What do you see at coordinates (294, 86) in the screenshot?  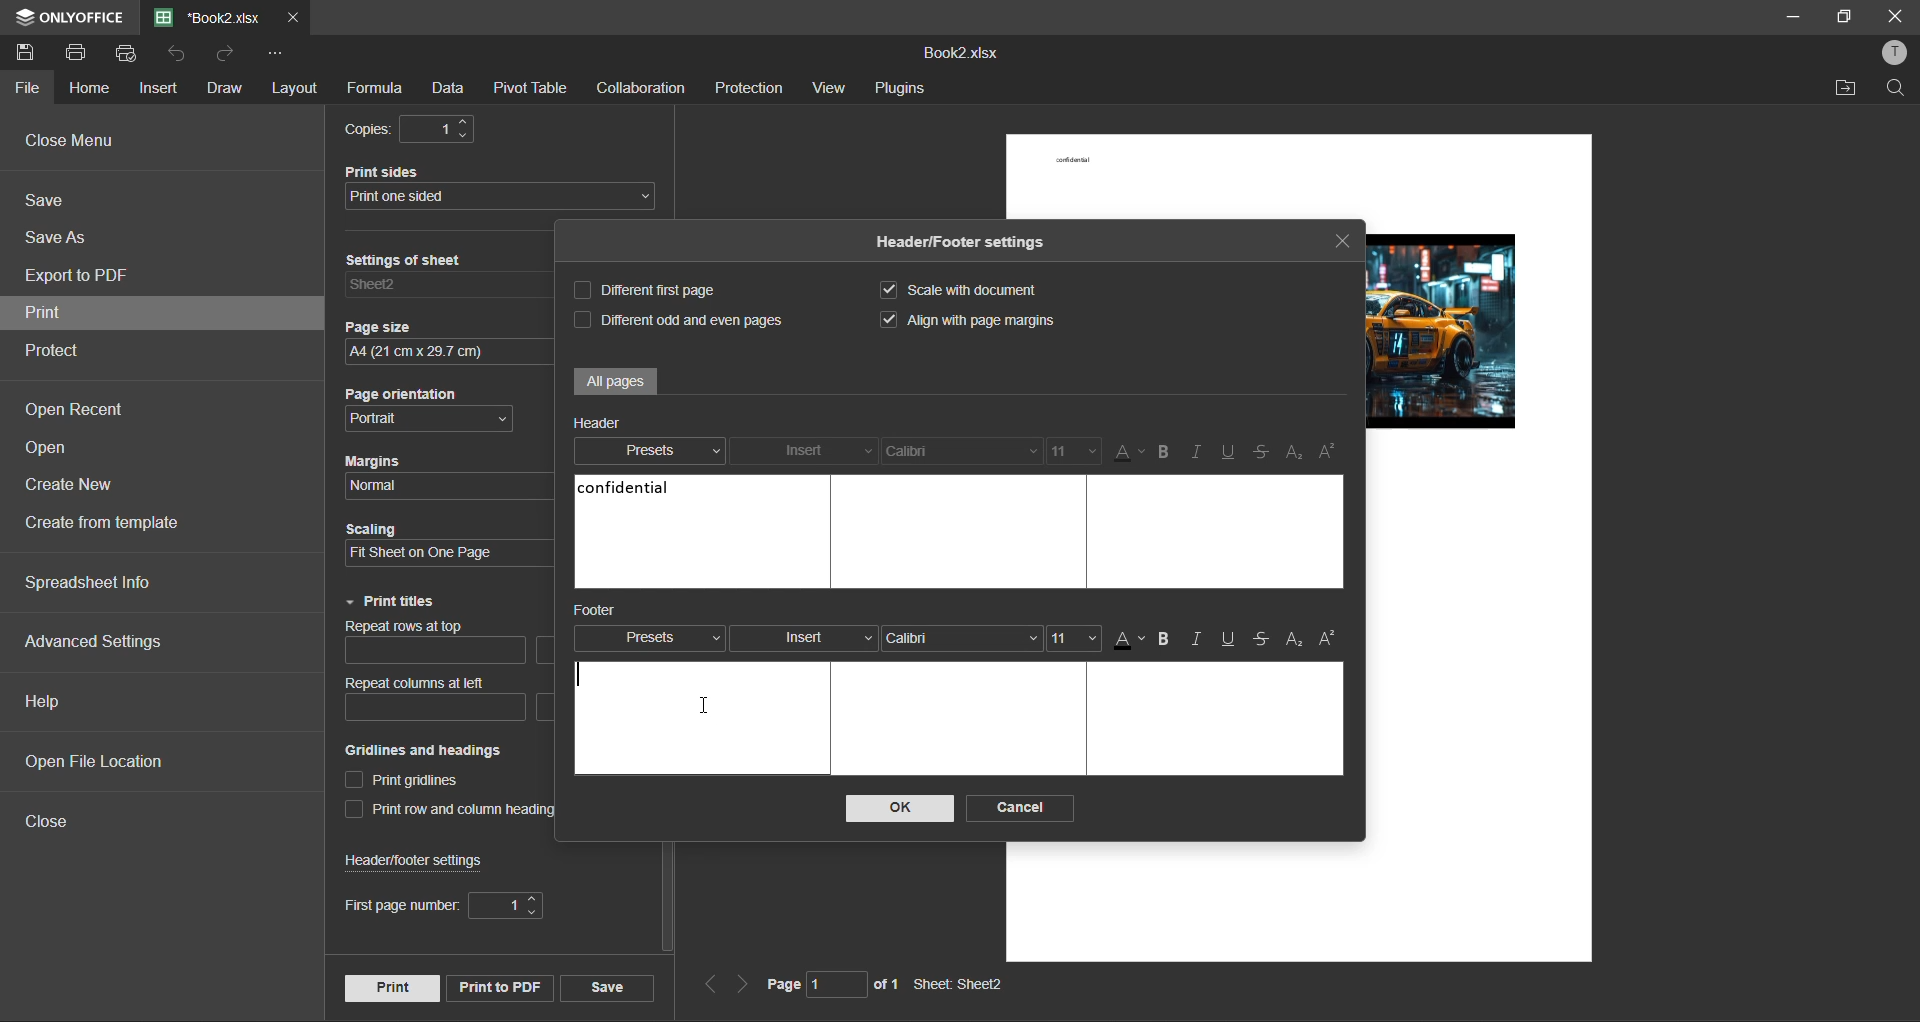 I see `layout` at bounding box center [294, 86].